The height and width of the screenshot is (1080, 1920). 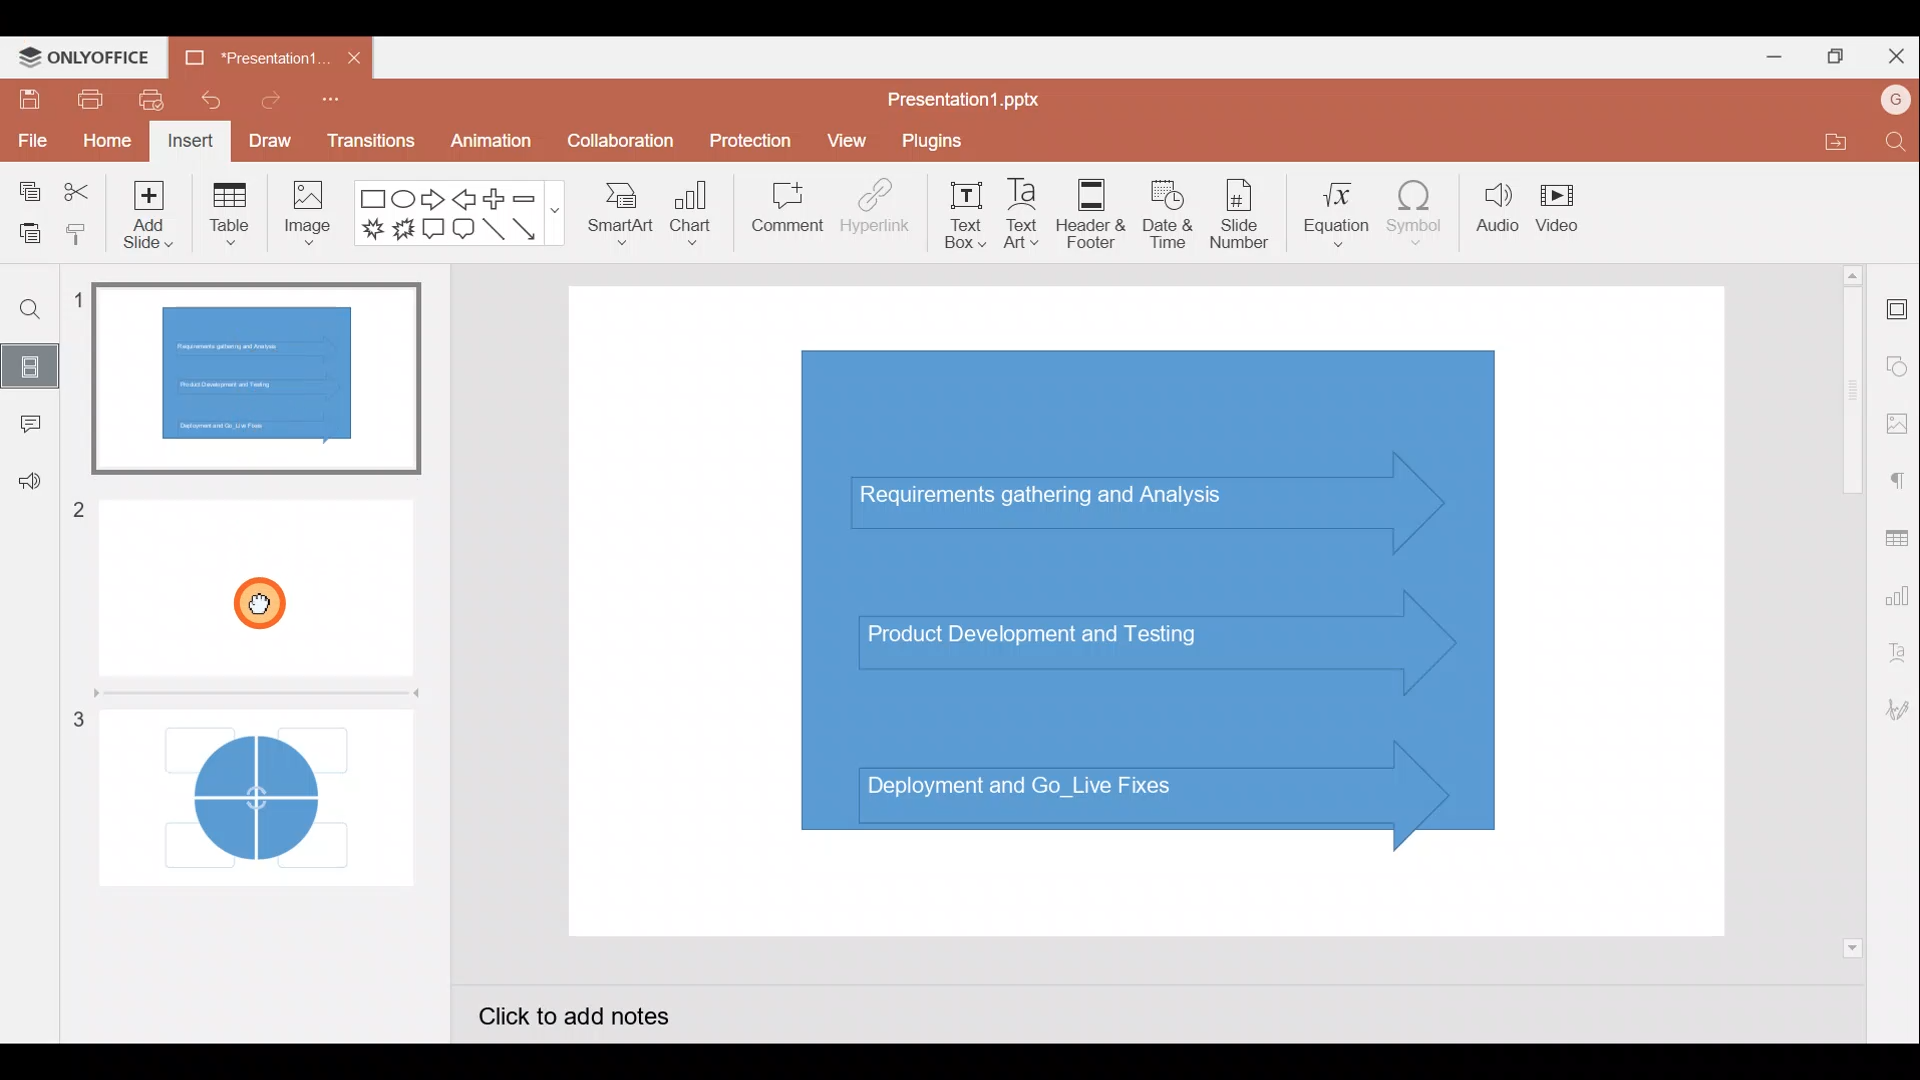 What do you see at coordinates (463, 232) in the screenshot?
I see `Rounded Rectangular callout` at bounding box center [463, 232].